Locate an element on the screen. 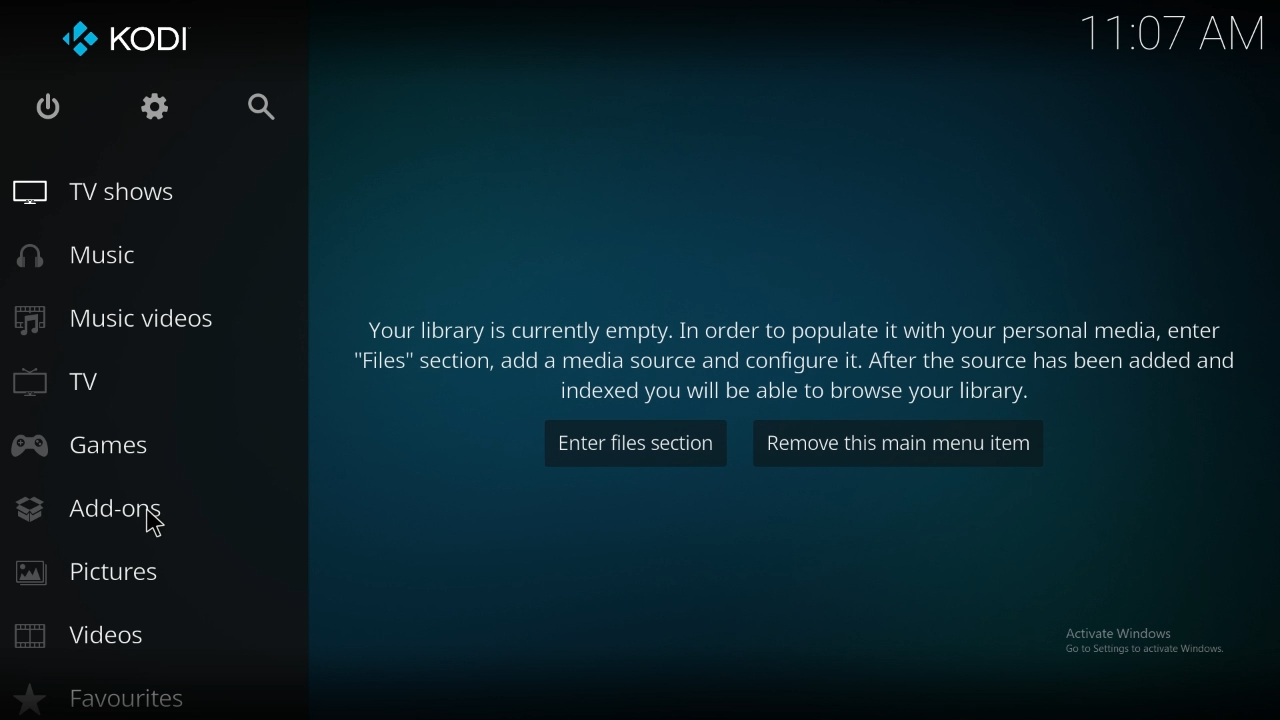 This screenshot has width=1280, height=720. enter files section is located at coordinates (637, 443).